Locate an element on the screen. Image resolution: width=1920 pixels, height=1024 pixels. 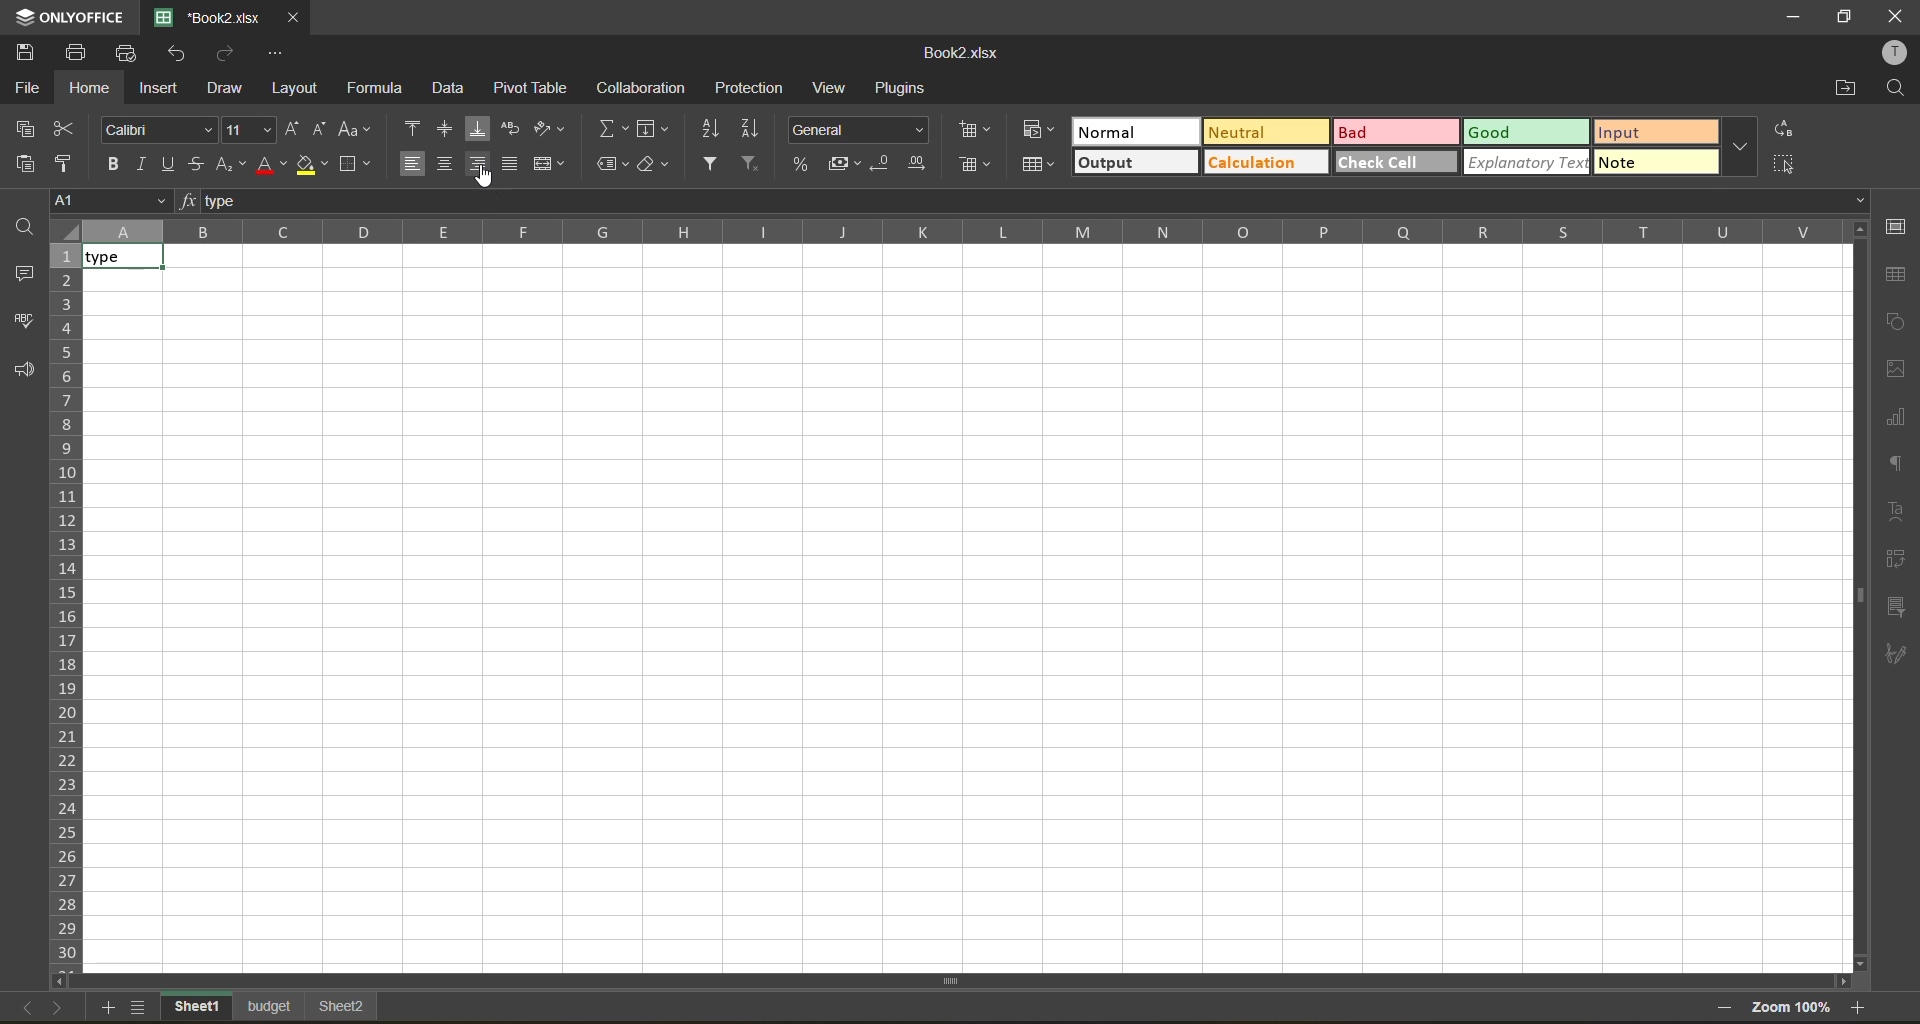
ONLYOFFICE is located at coordinates (70, 17).